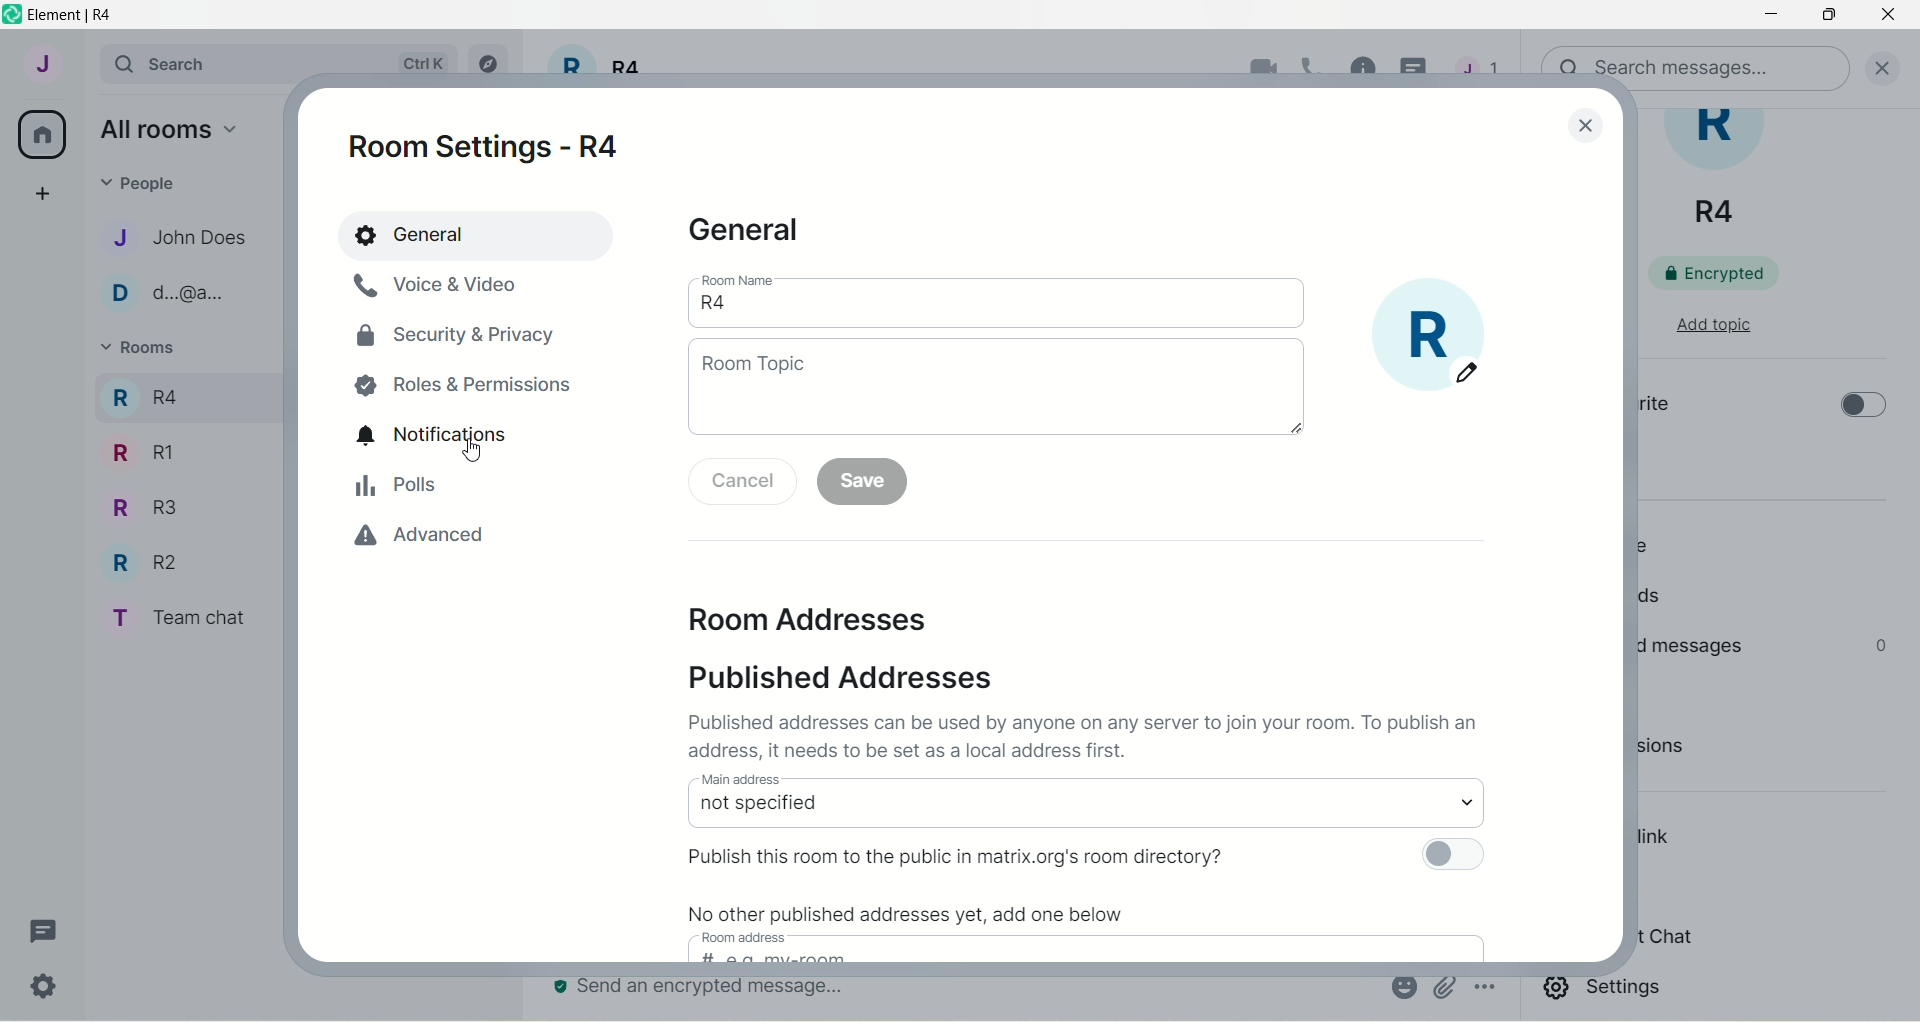 The image size is (1920, 1022). I want to click on search message, so click(1691, 66).